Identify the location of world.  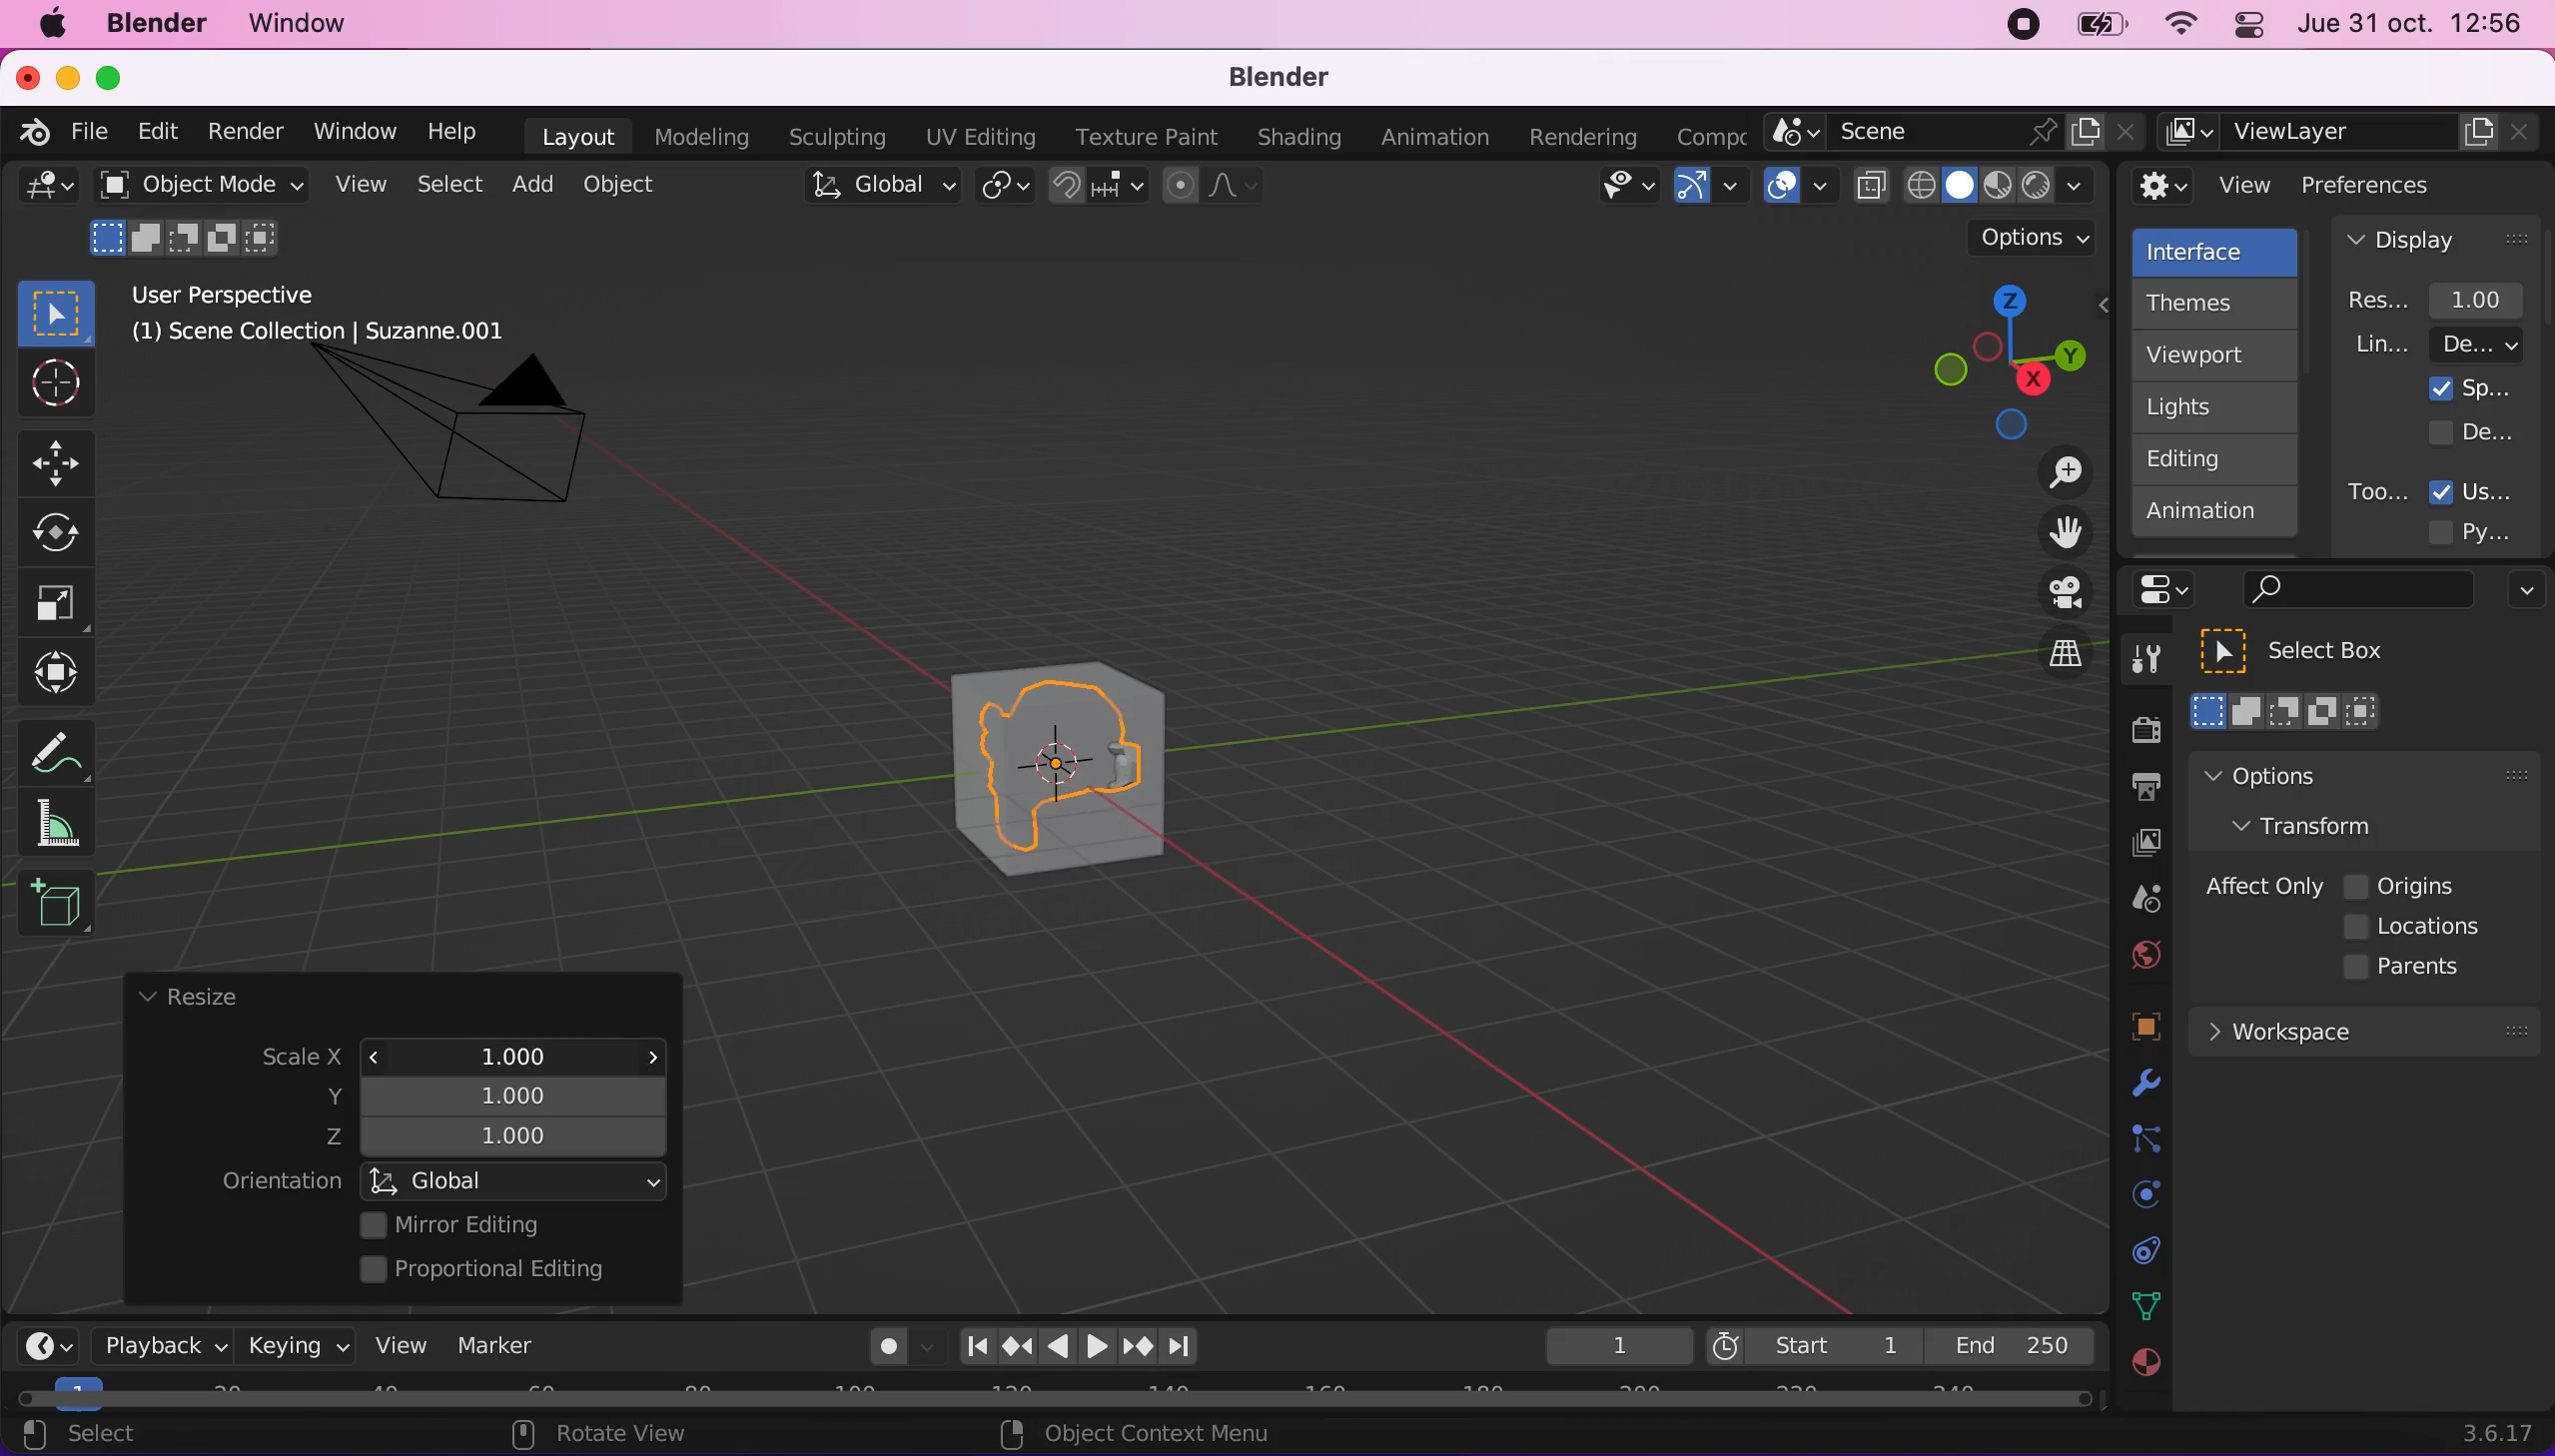
(2140, 952).